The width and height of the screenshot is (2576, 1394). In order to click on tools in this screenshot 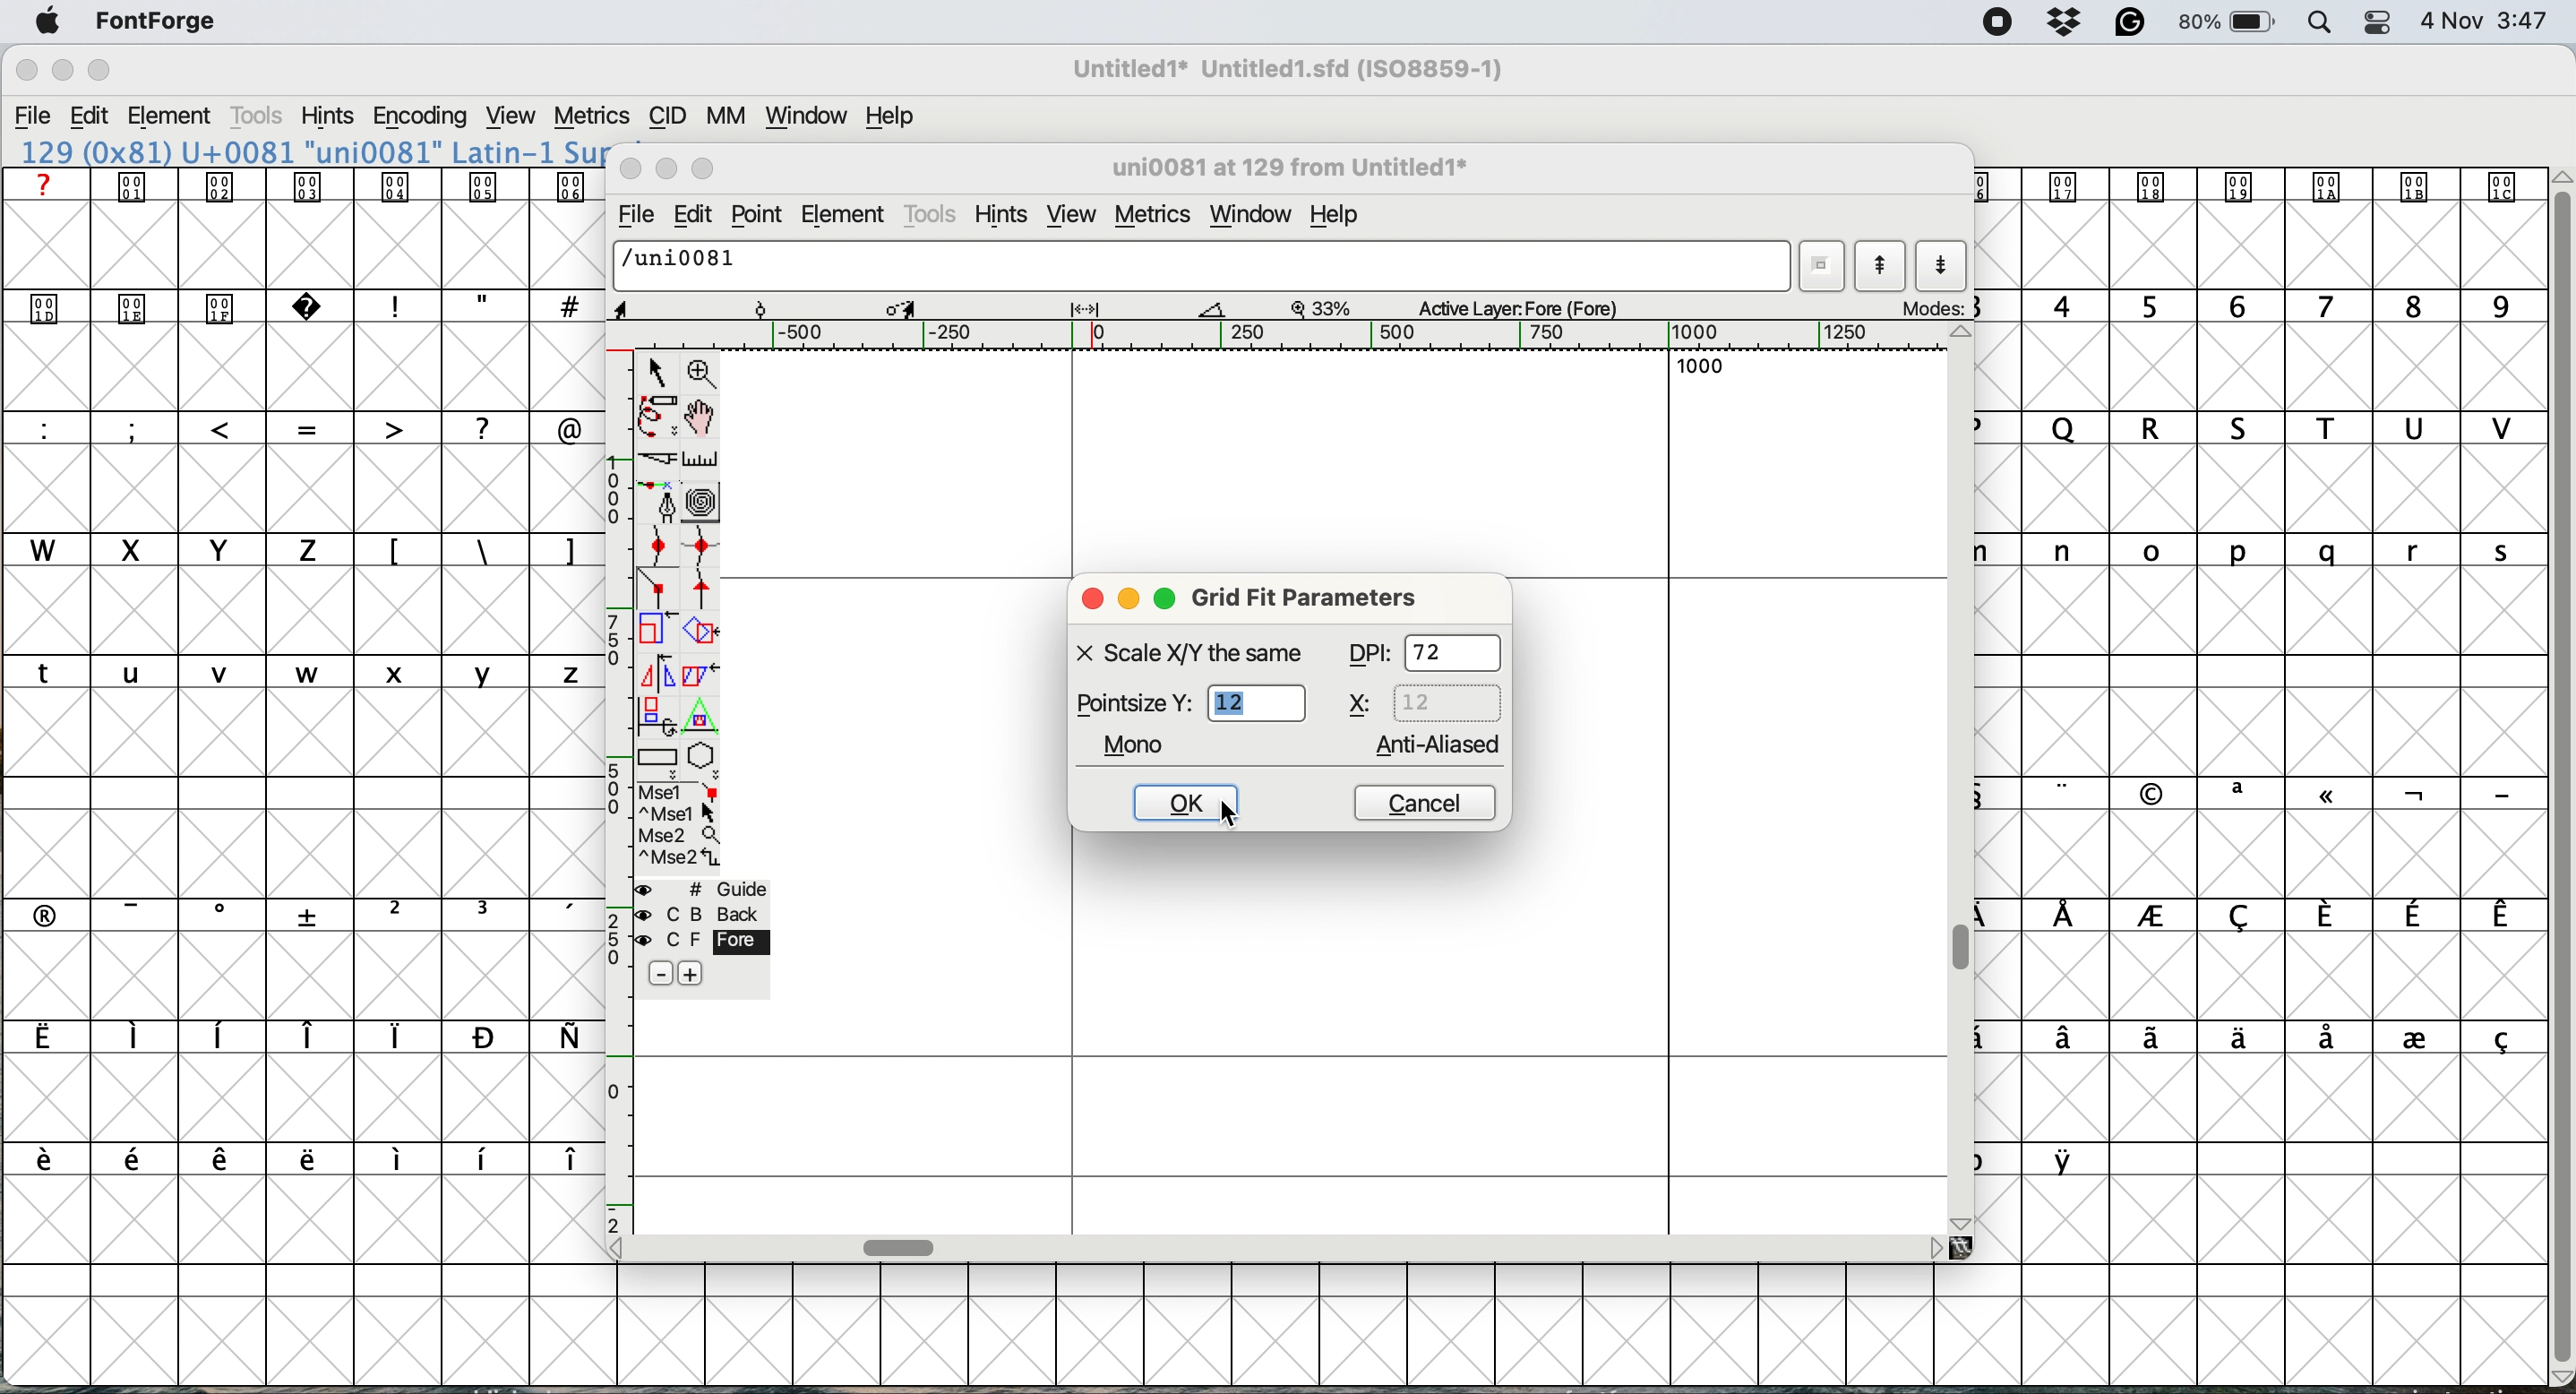, I will do `click(934, 214)`.